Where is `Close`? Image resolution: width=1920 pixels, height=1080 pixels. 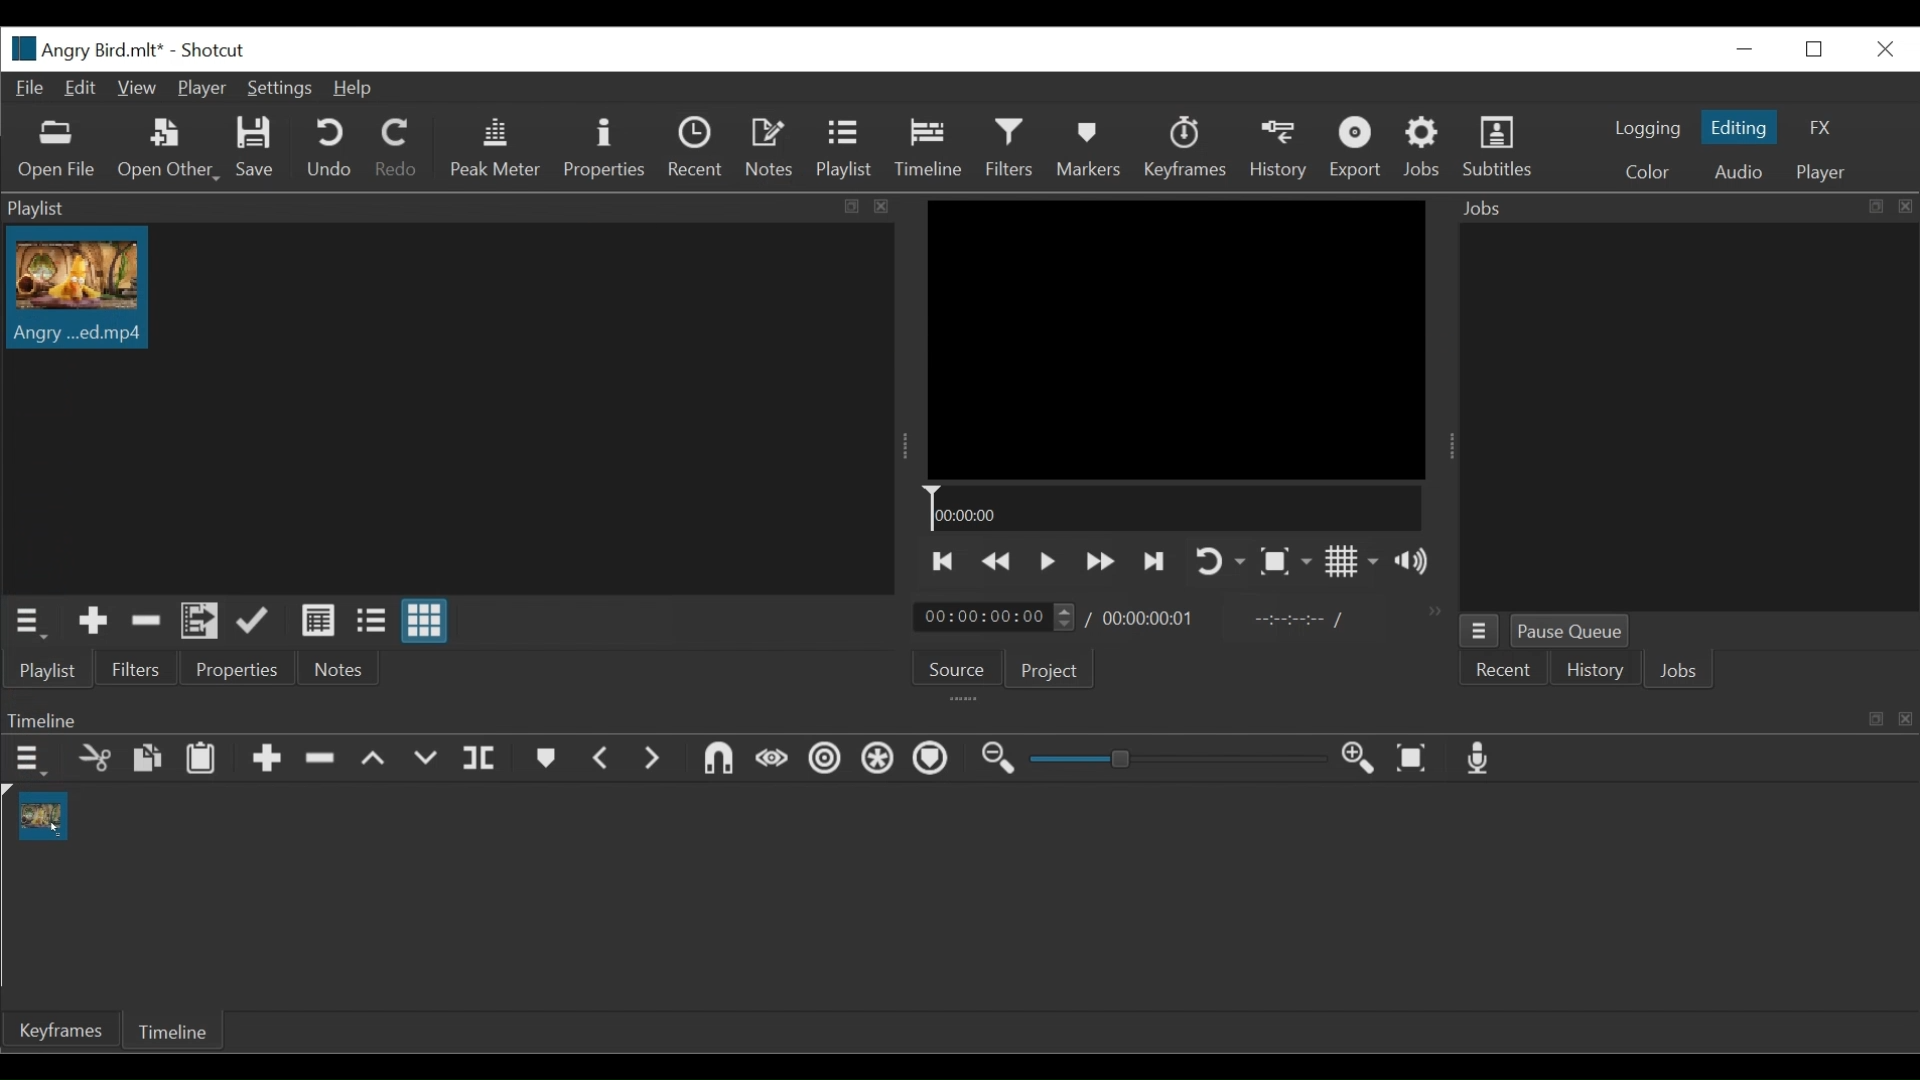 Close is located at coordinates (1886, 50).